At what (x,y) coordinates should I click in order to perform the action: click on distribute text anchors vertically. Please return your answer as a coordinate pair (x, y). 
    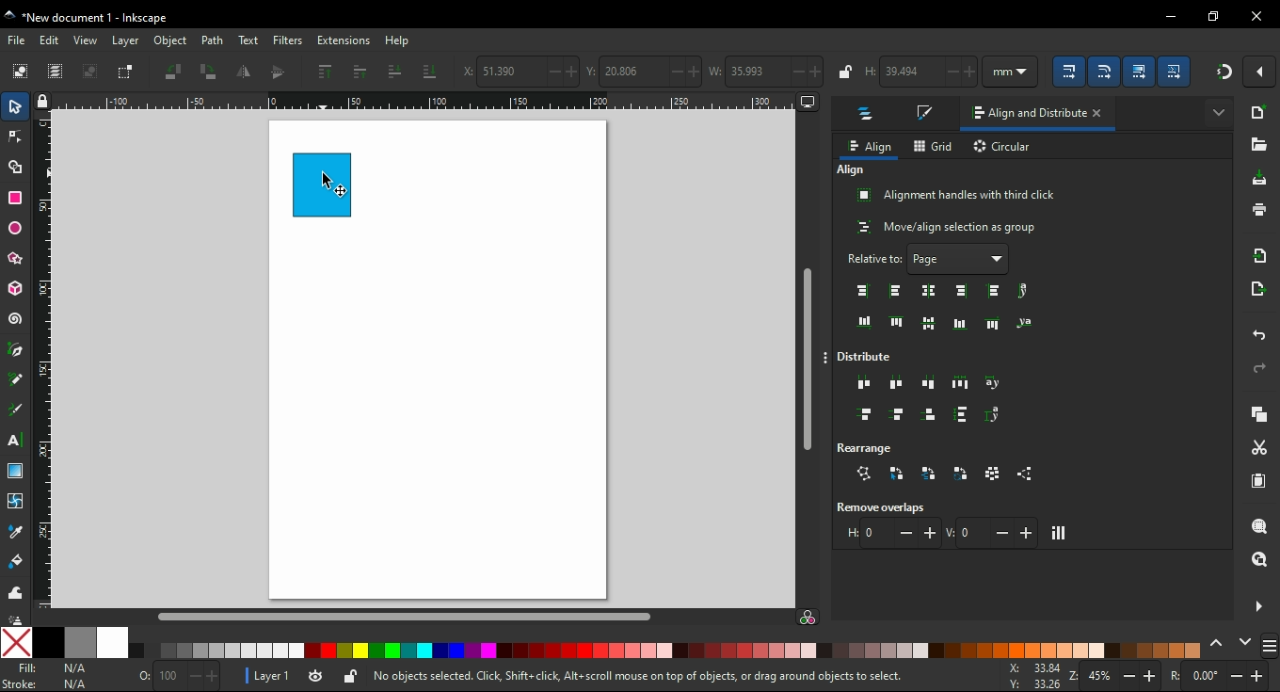
    Looking at the image, I should click on (998, 415).